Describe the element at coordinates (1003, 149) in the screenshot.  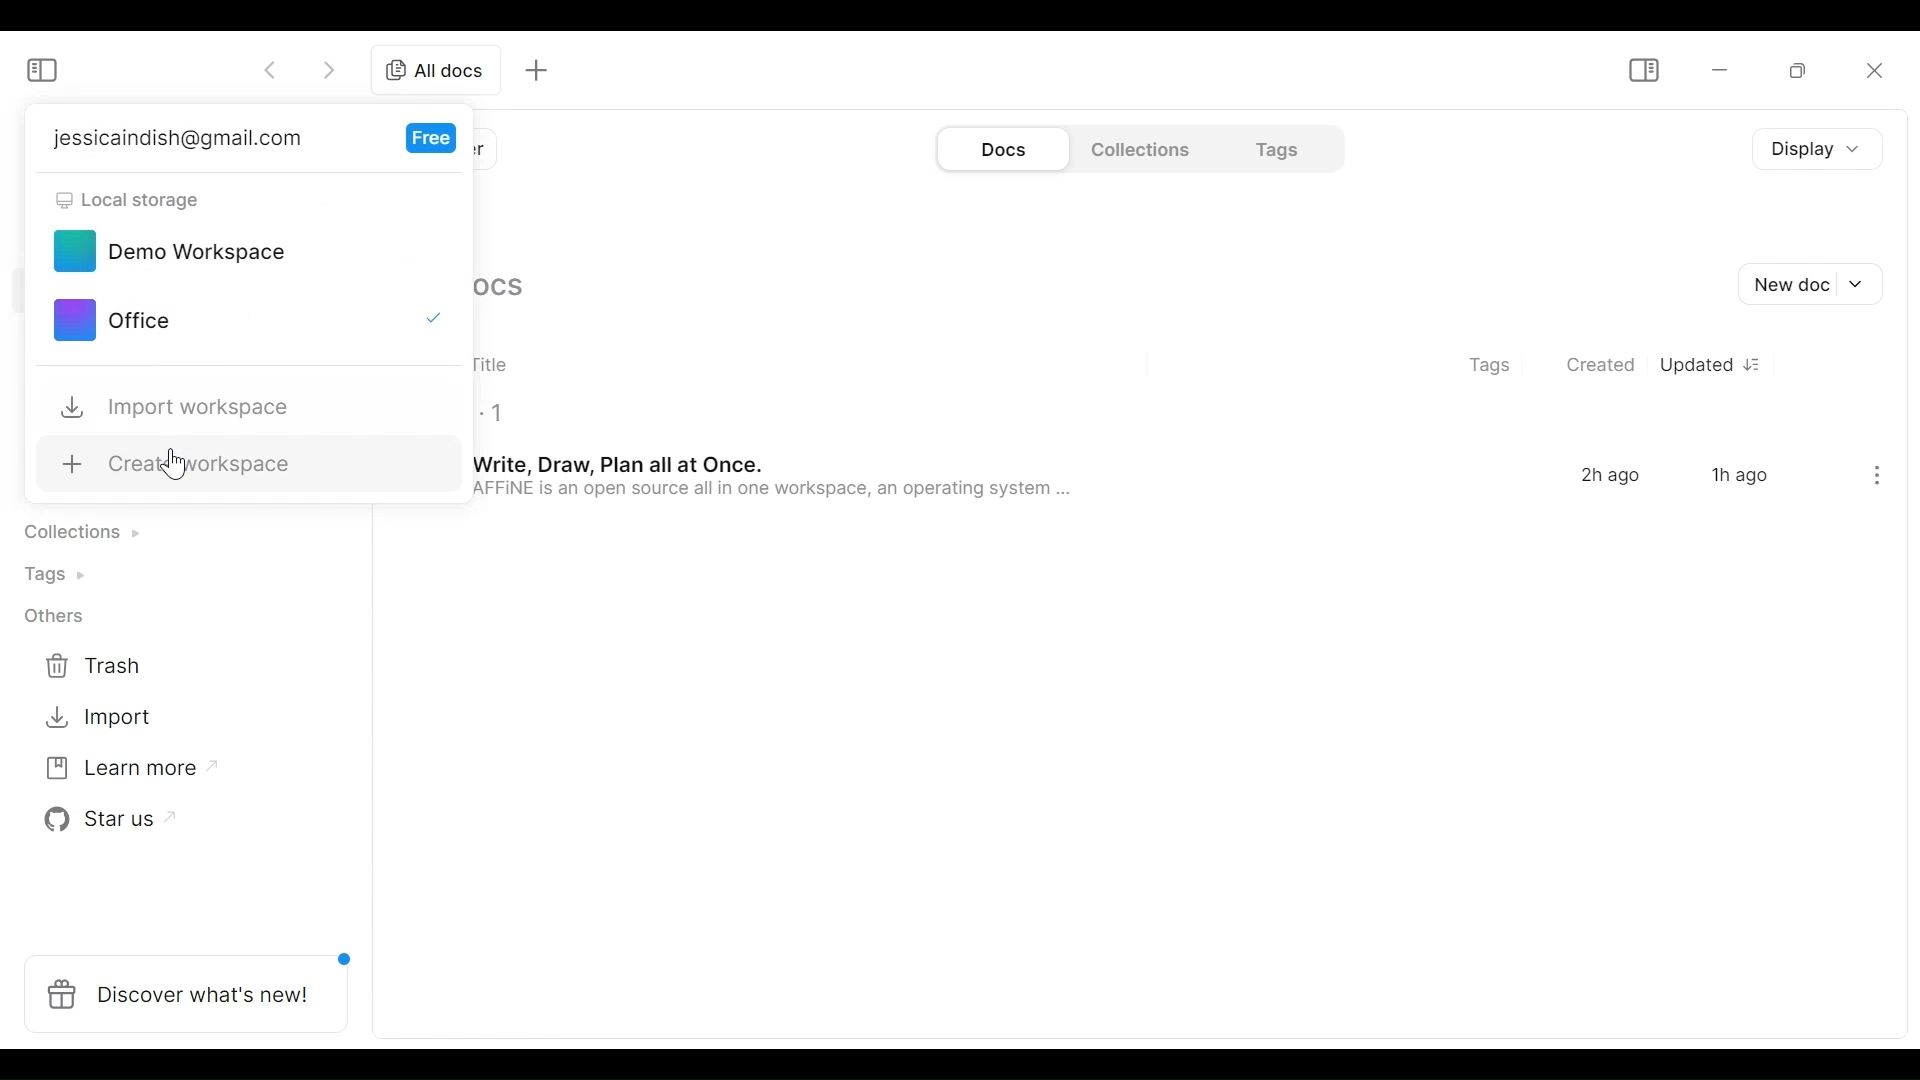
I see `Documents` at that location.